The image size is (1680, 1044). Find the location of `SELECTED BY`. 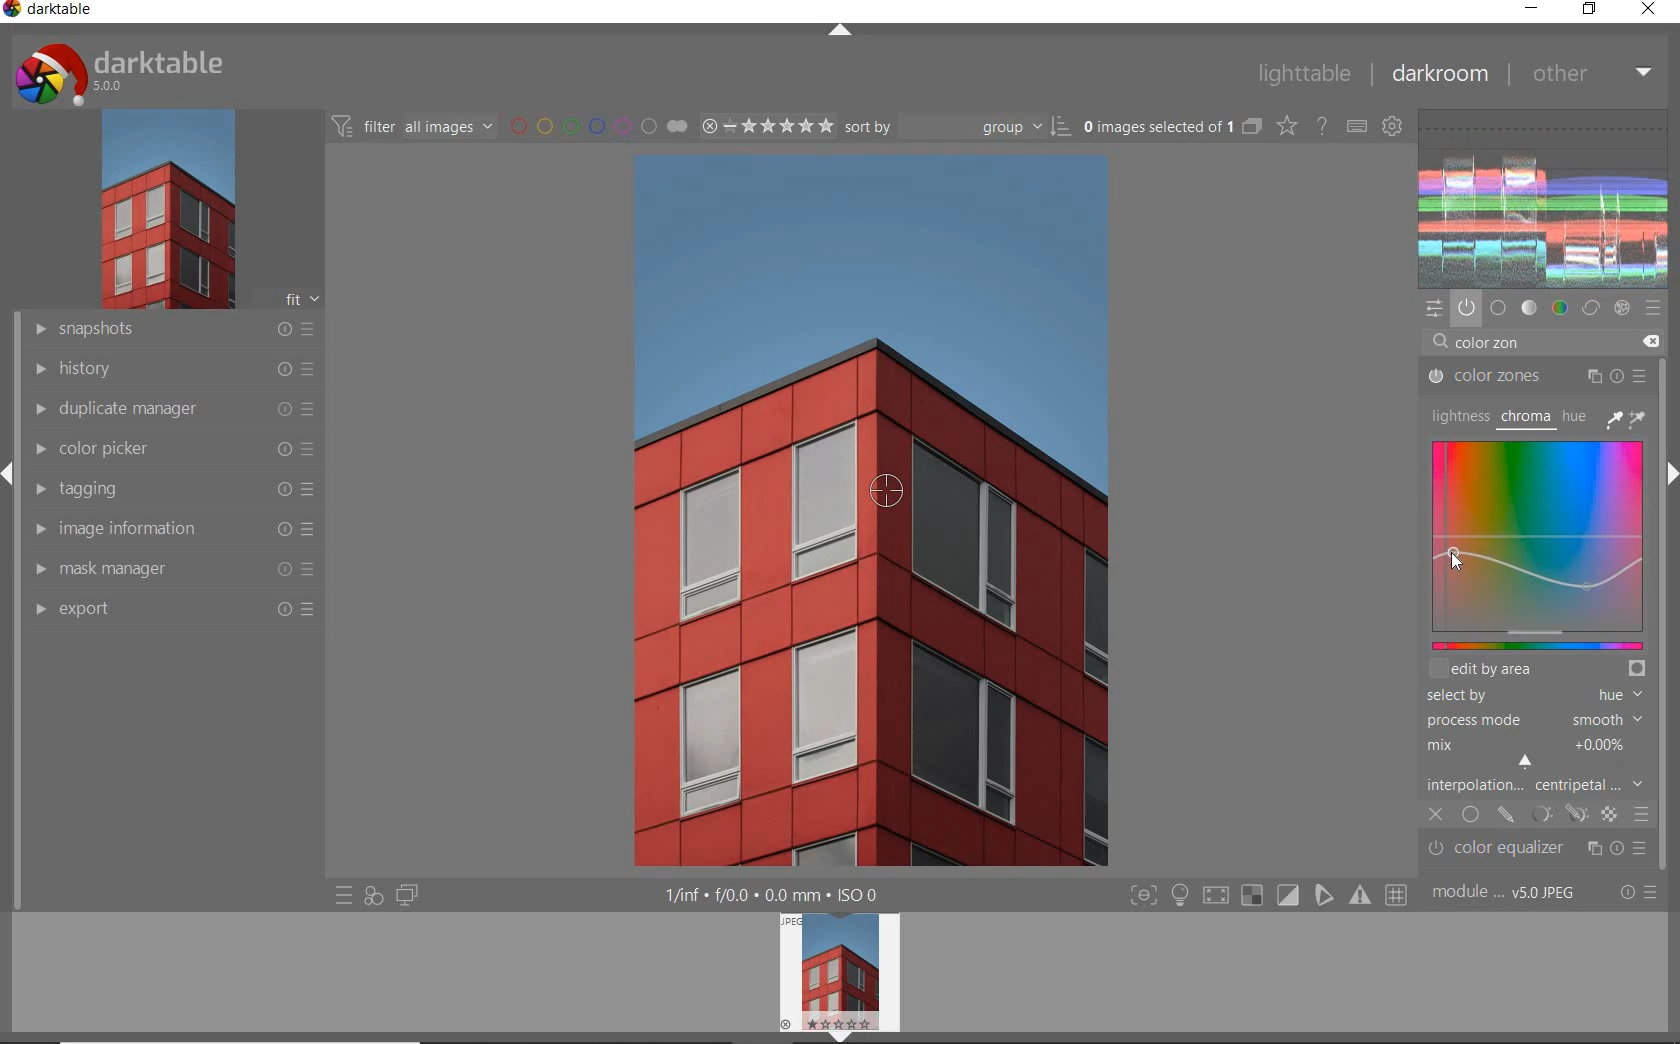

SELECTED BY is located at coordinates (1529, 697).